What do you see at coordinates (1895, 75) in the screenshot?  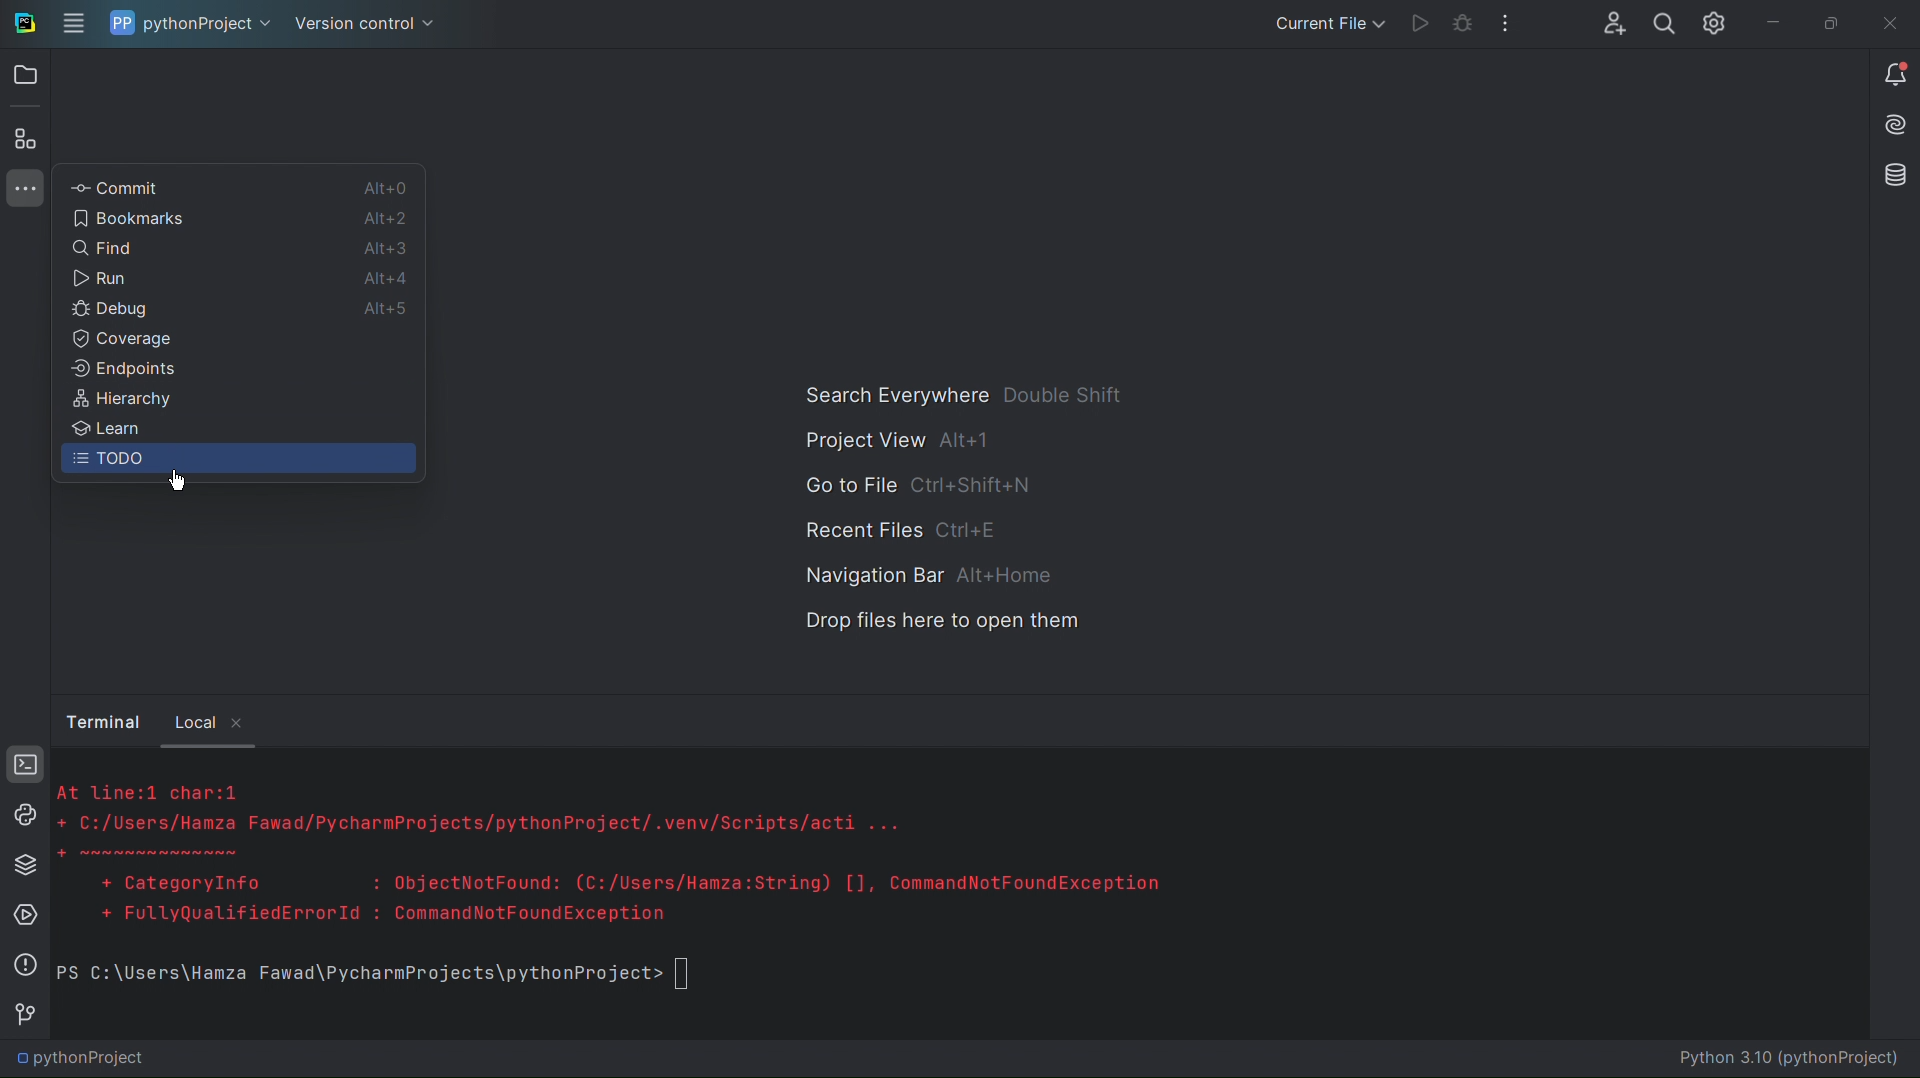 I see `Notifications` at bounding box center [1895, 75].